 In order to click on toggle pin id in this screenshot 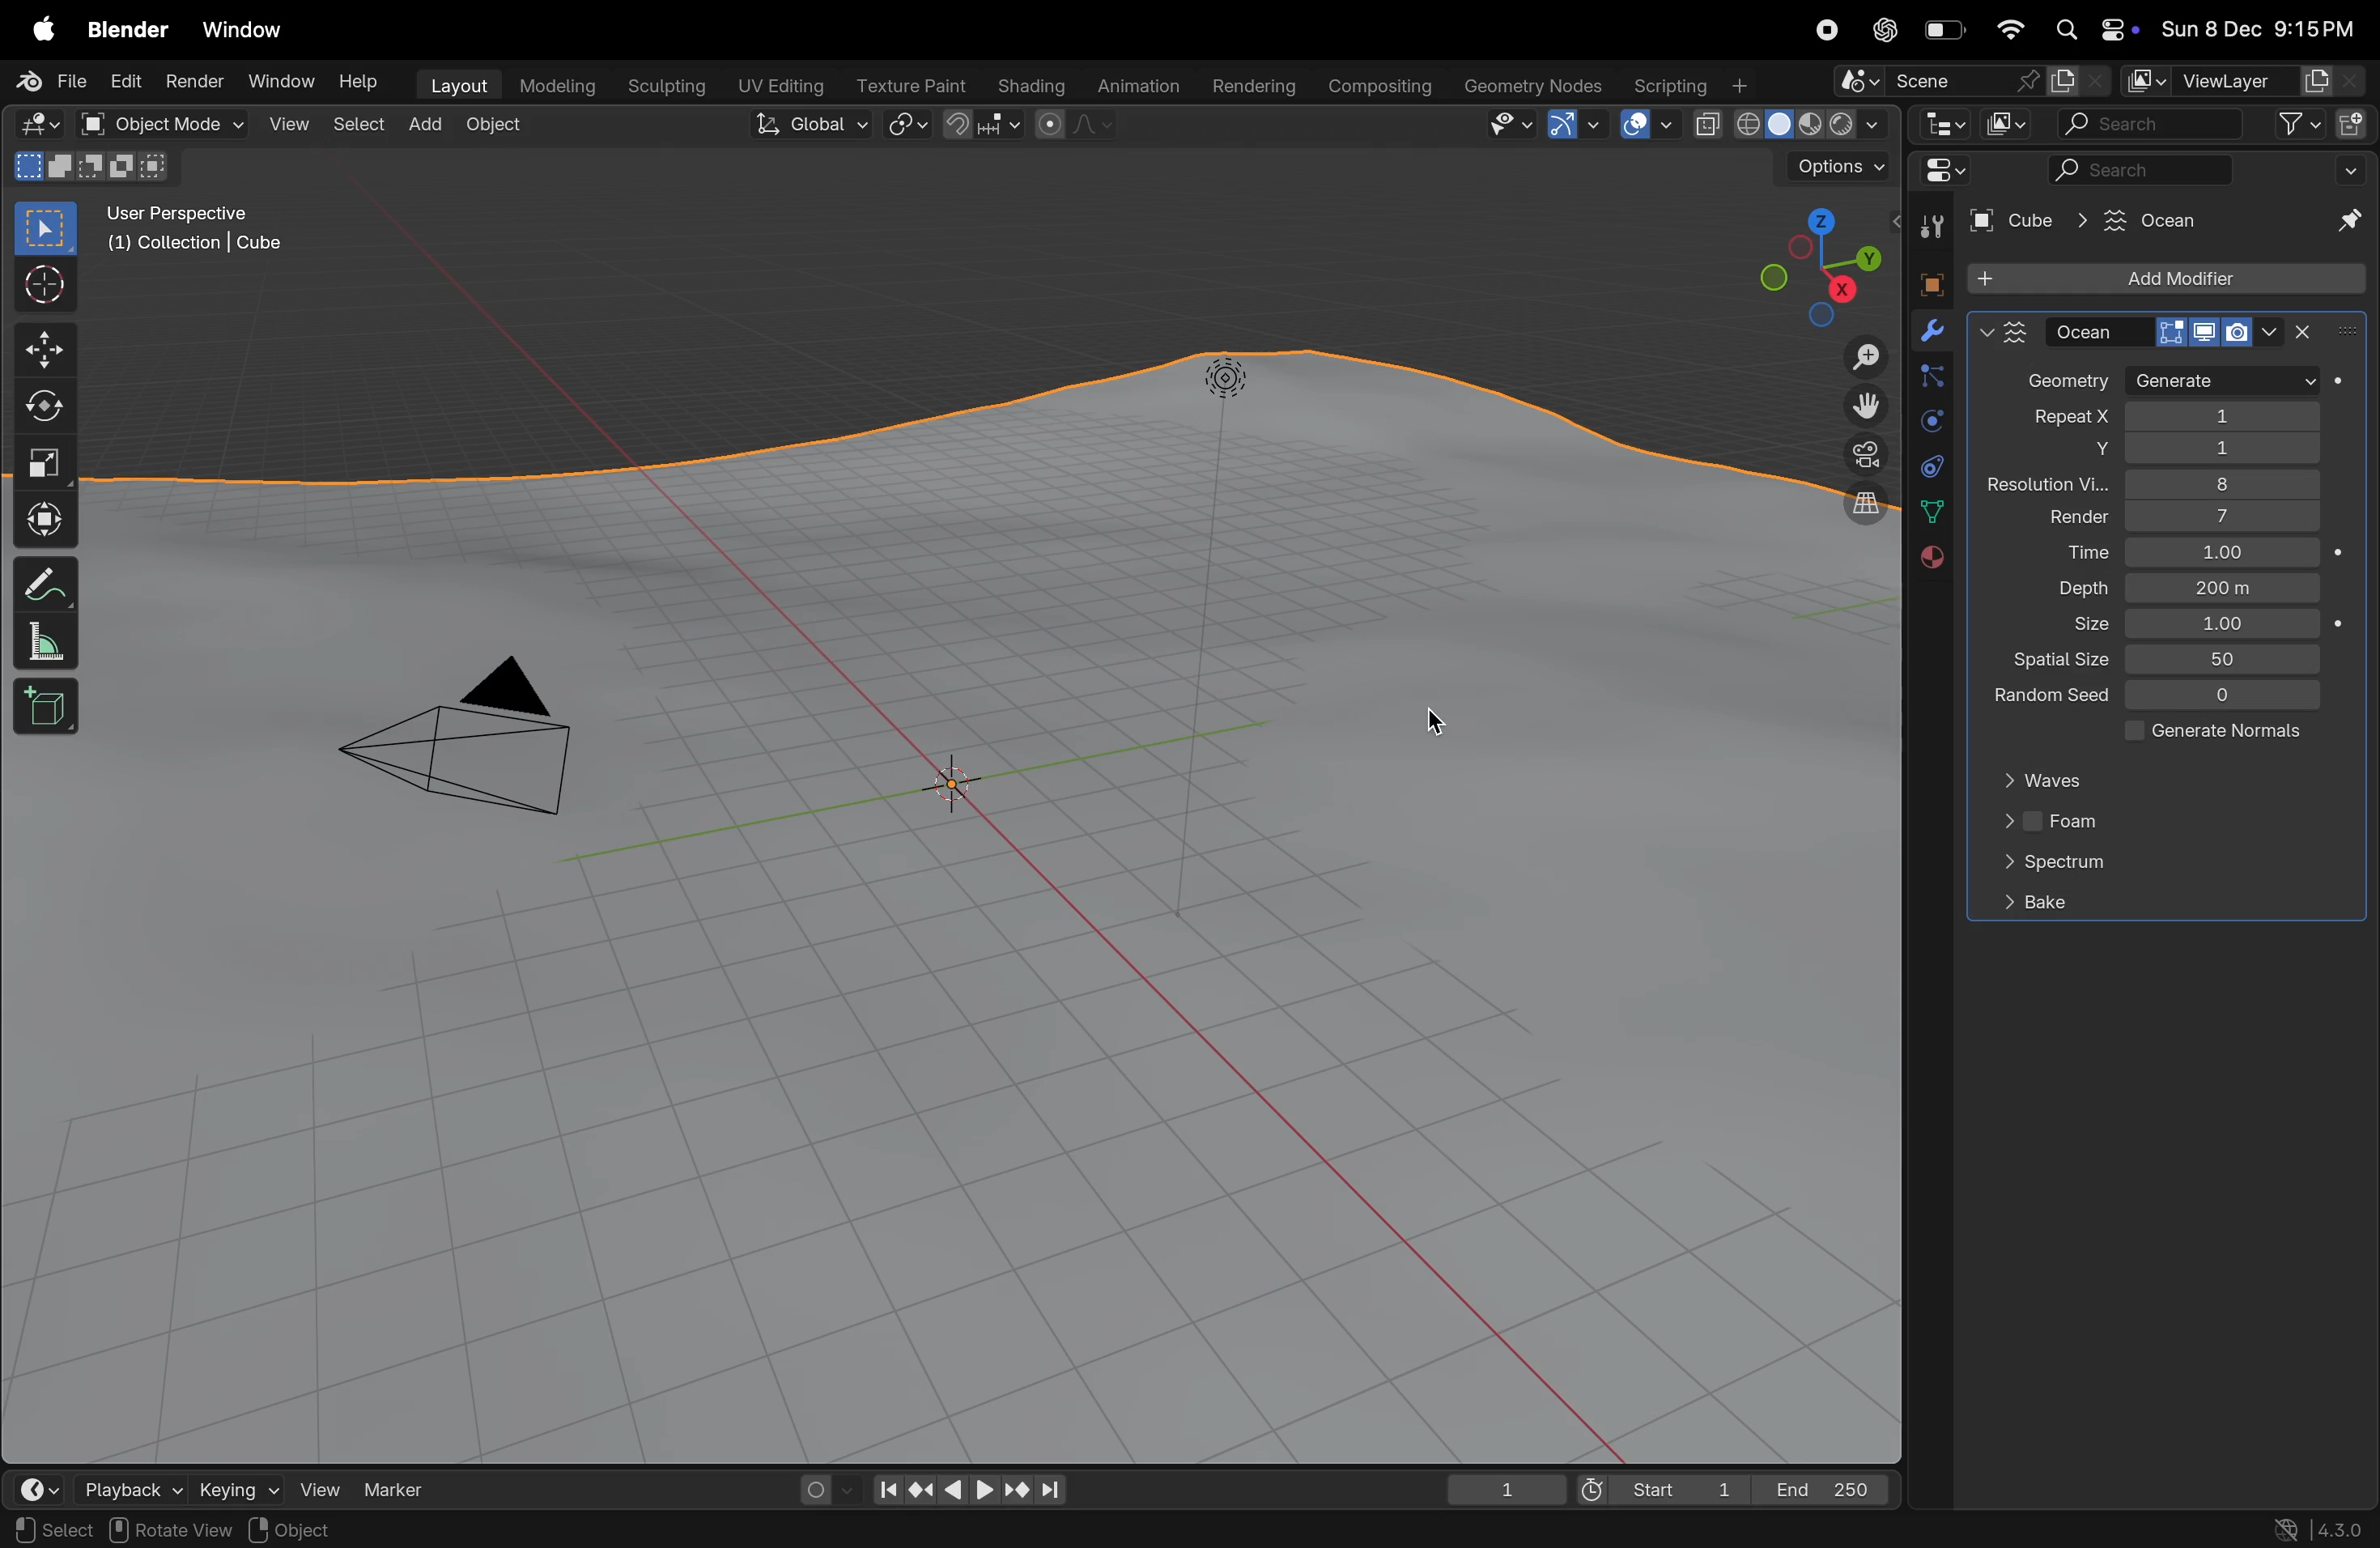, I will do `click(2346, 223)`.